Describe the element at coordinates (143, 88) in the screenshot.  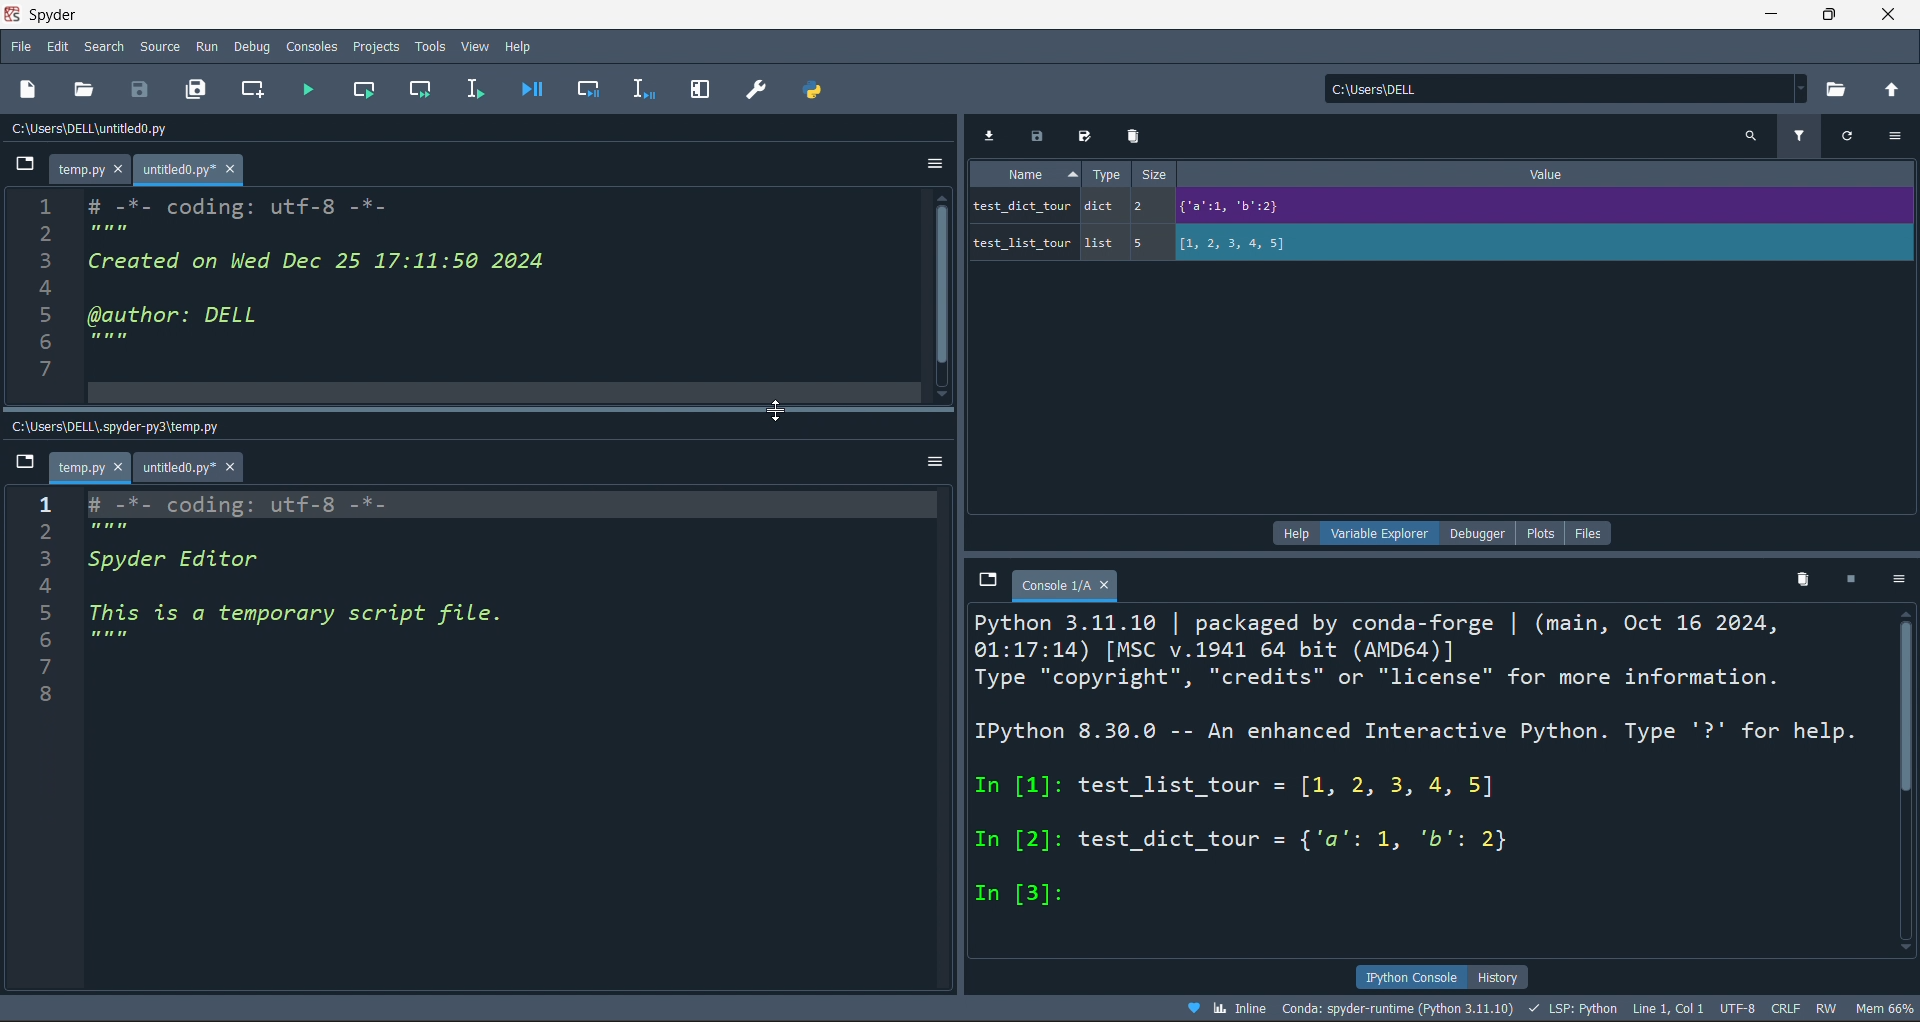
I see `SAVE` at that location.